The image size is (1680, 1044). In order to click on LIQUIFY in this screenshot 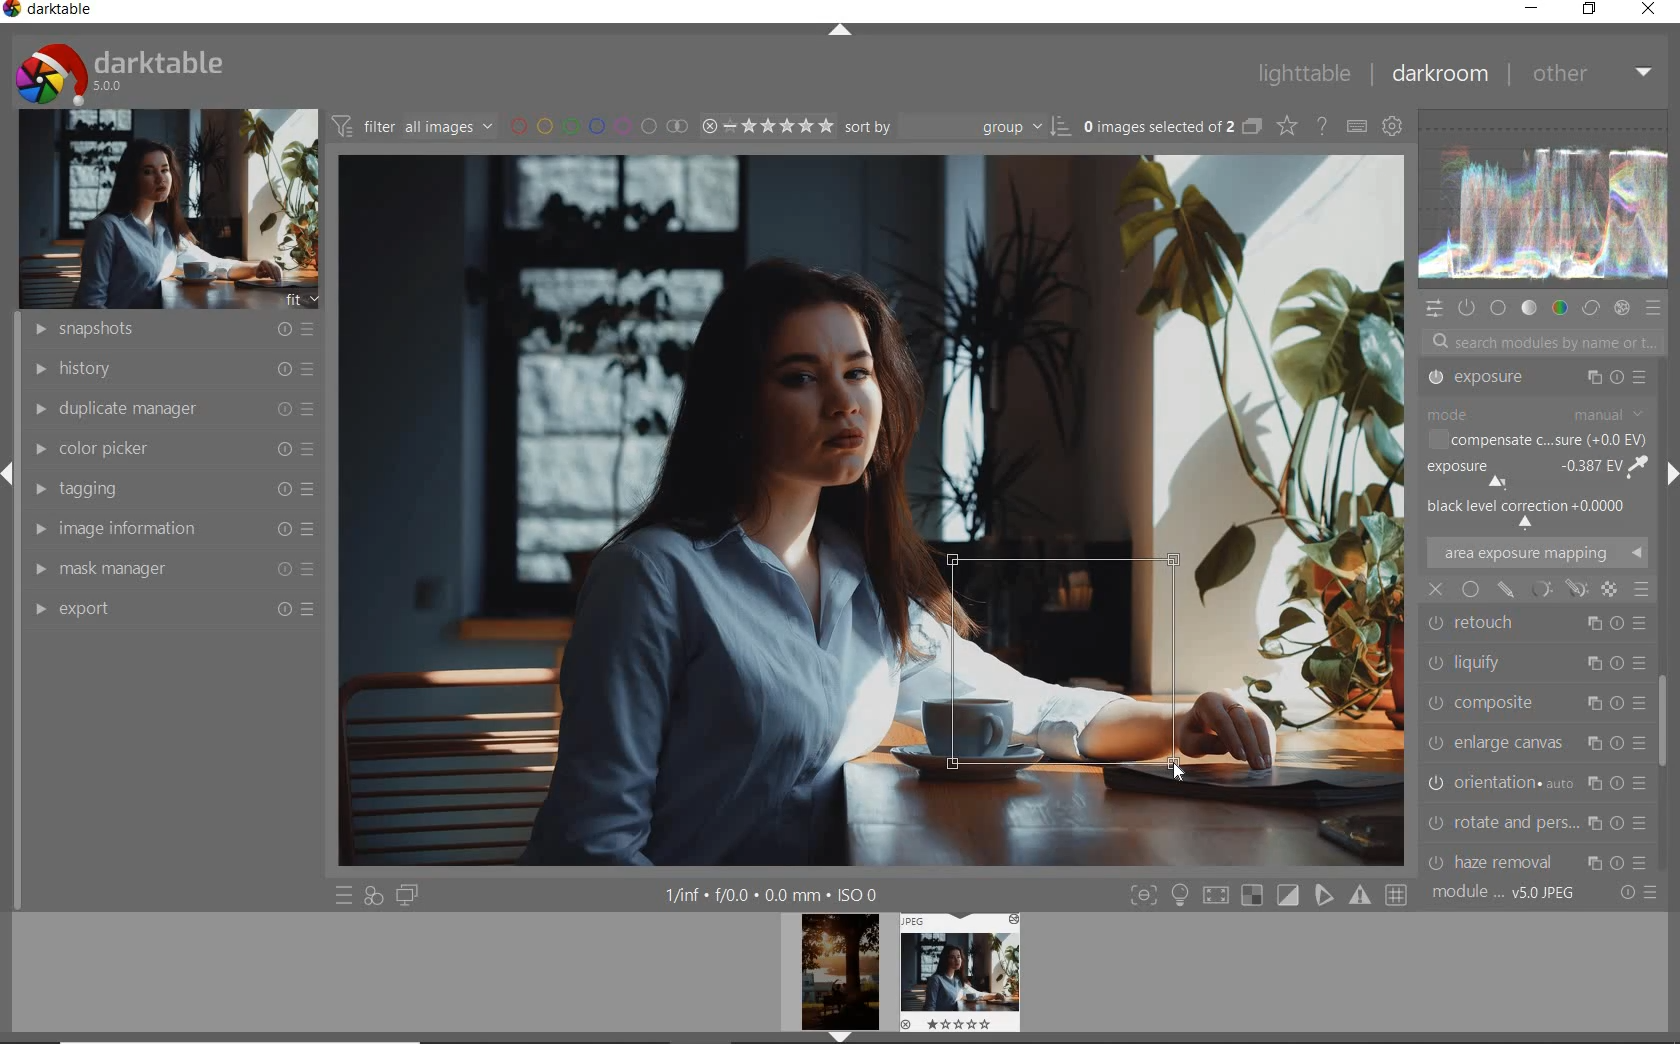, I will do `click(1532, 550)`.